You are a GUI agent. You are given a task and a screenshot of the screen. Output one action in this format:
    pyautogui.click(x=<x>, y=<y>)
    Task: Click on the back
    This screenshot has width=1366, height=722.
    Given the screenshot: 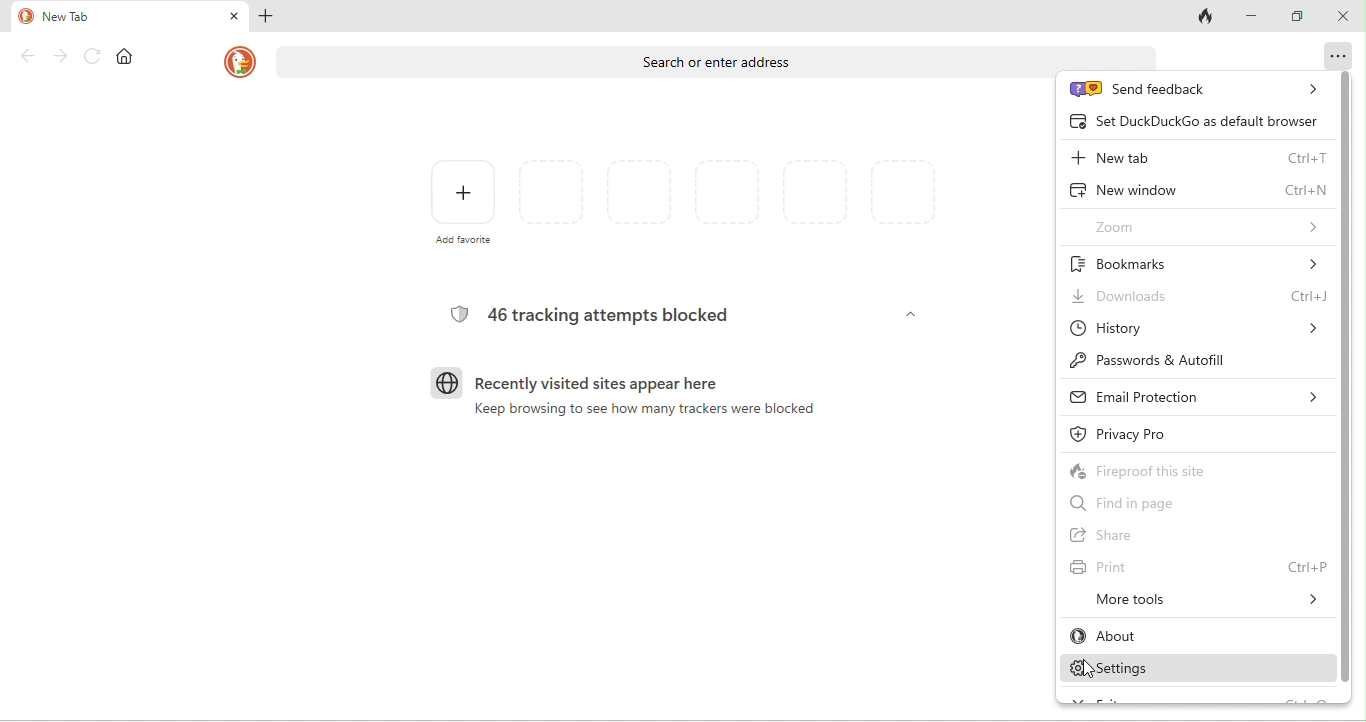 What is the action you would take?
    pyautogui.click(x=23, y=57)
    